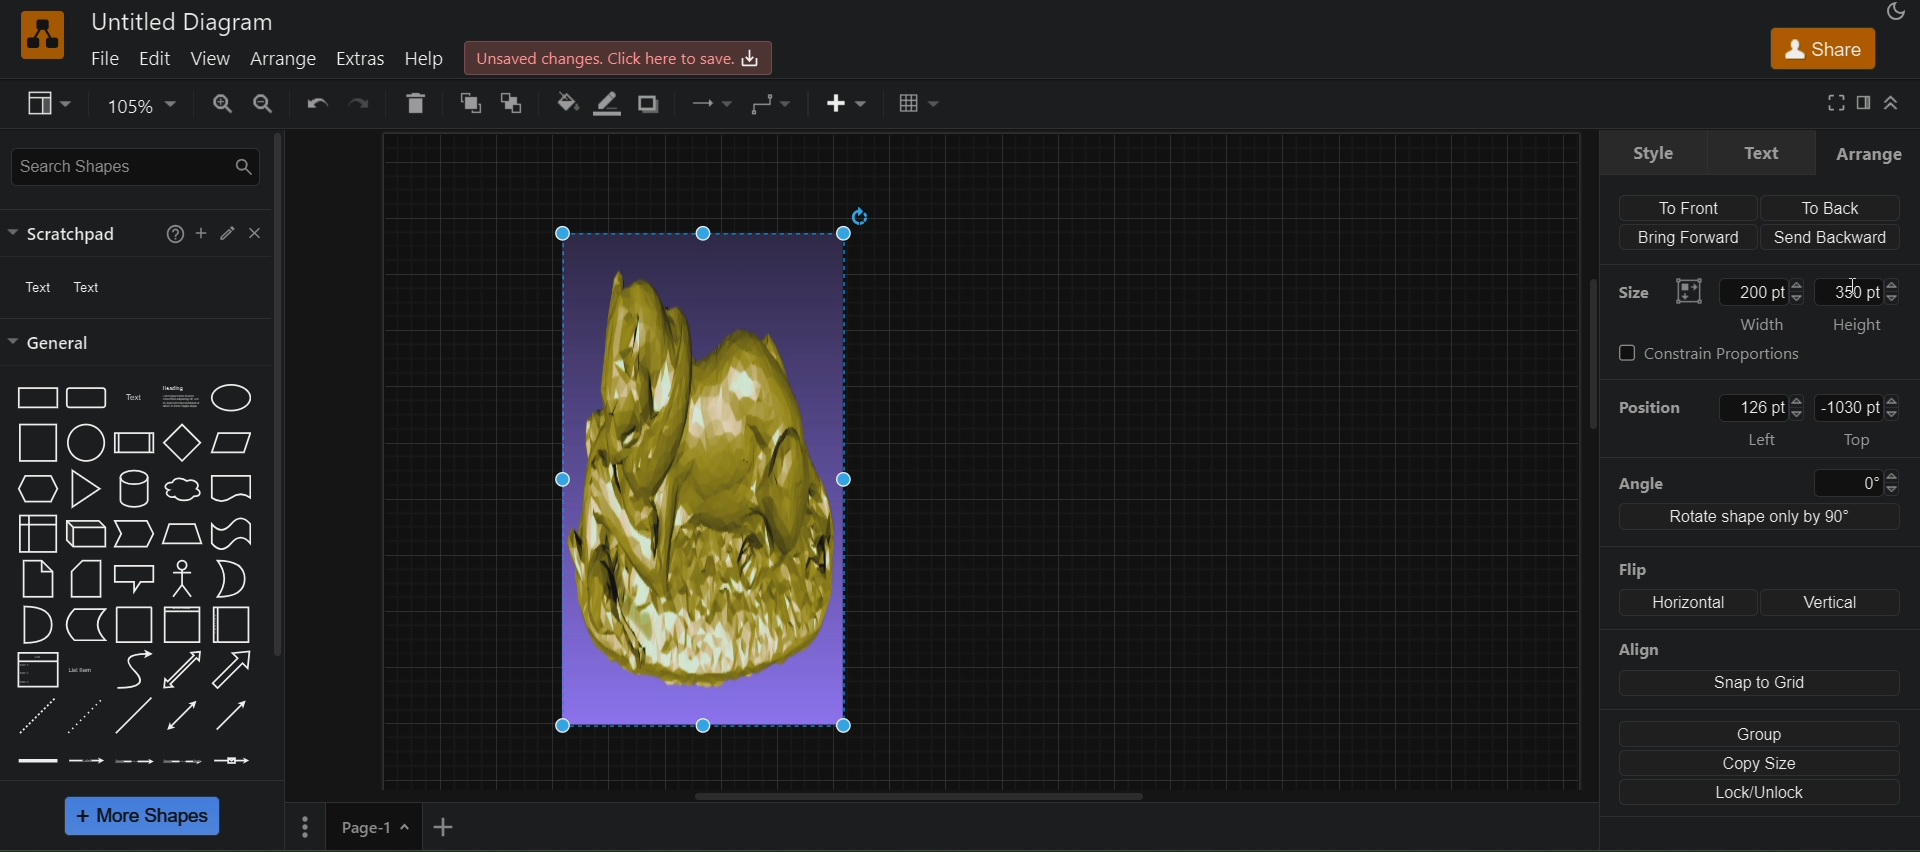 The width and height of the screenshot is (1920, 852). I want to click on Add, so click(198, 234).